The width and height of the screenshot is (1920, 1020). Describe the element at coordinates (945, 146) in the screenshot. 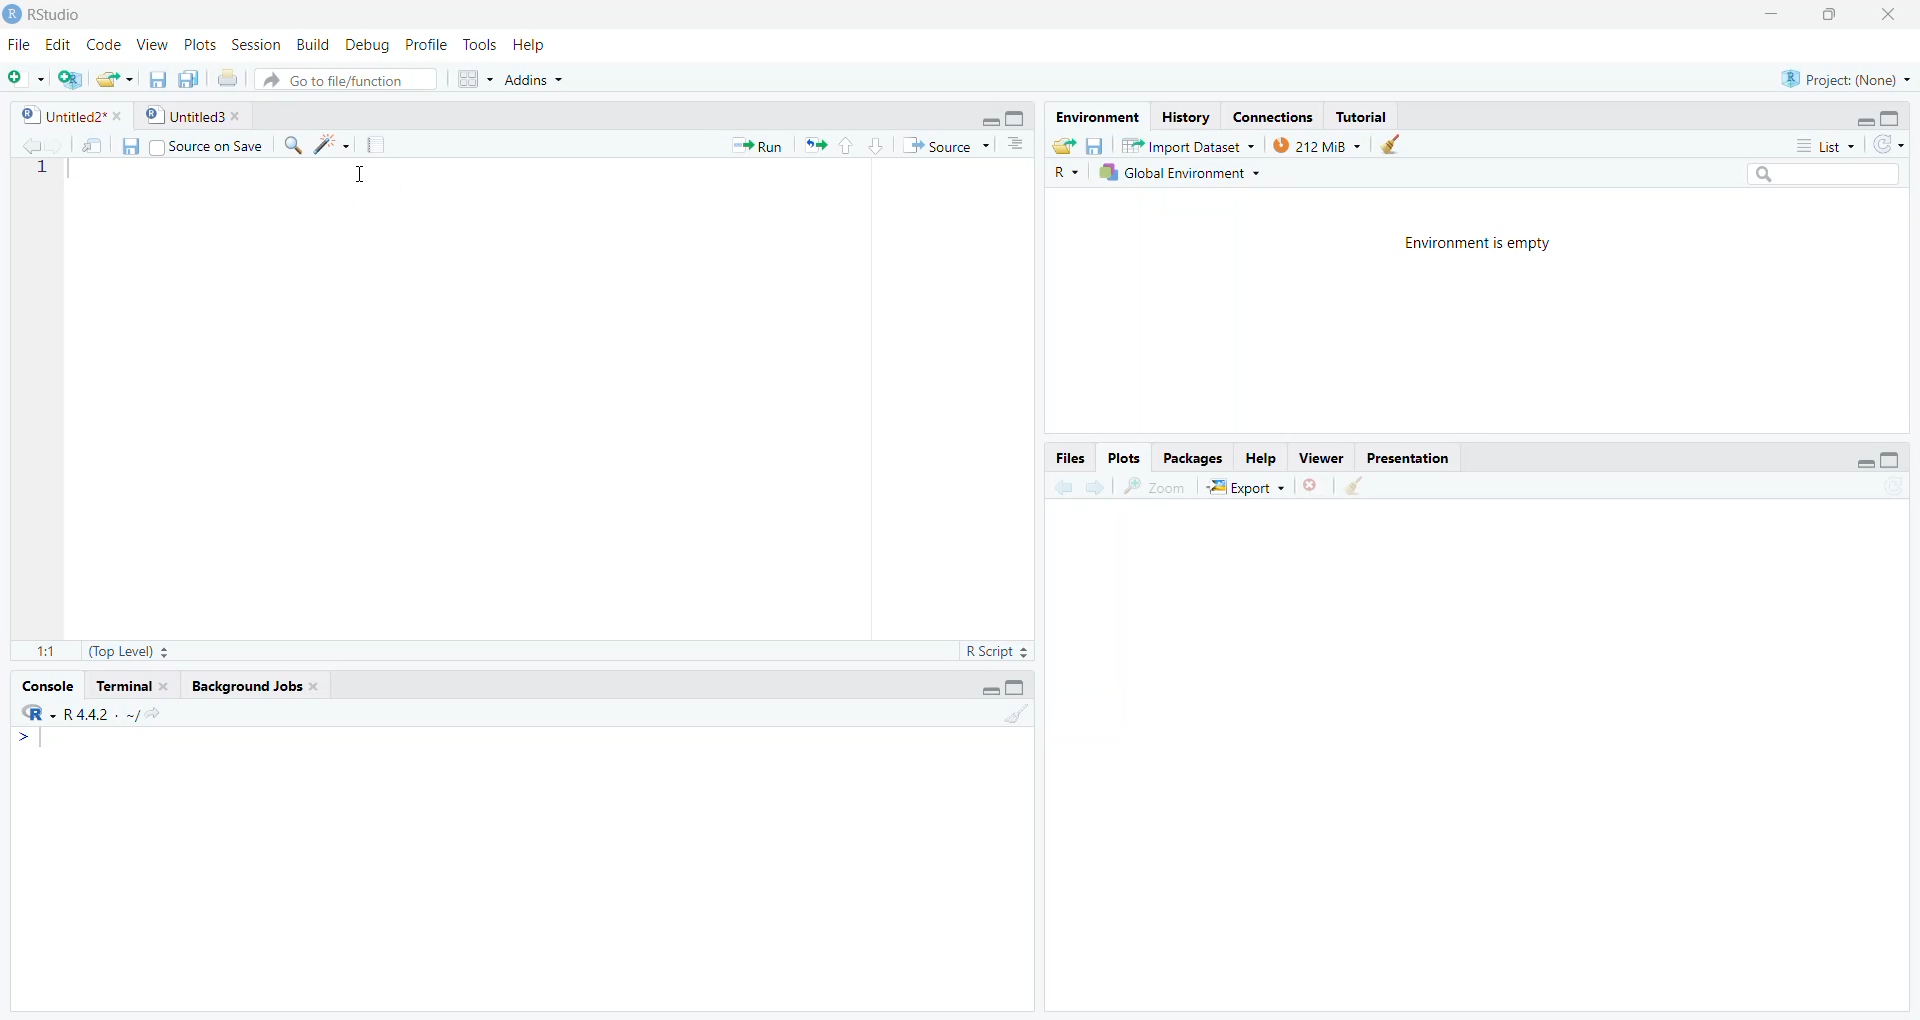

I see `source` at that location.